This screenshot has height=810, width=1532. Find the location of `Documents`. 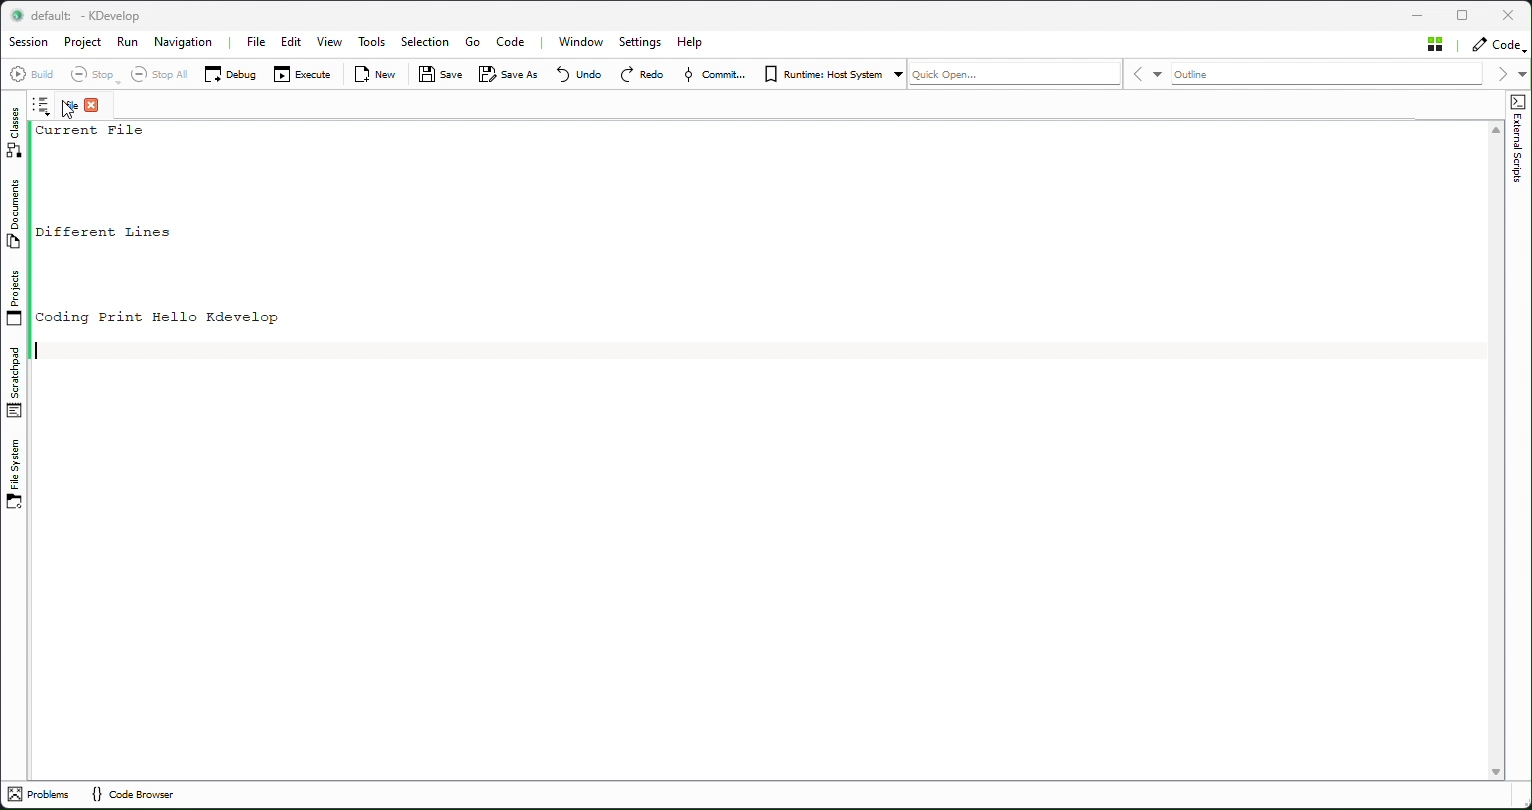

Documents is located at coordinates (12, 216).